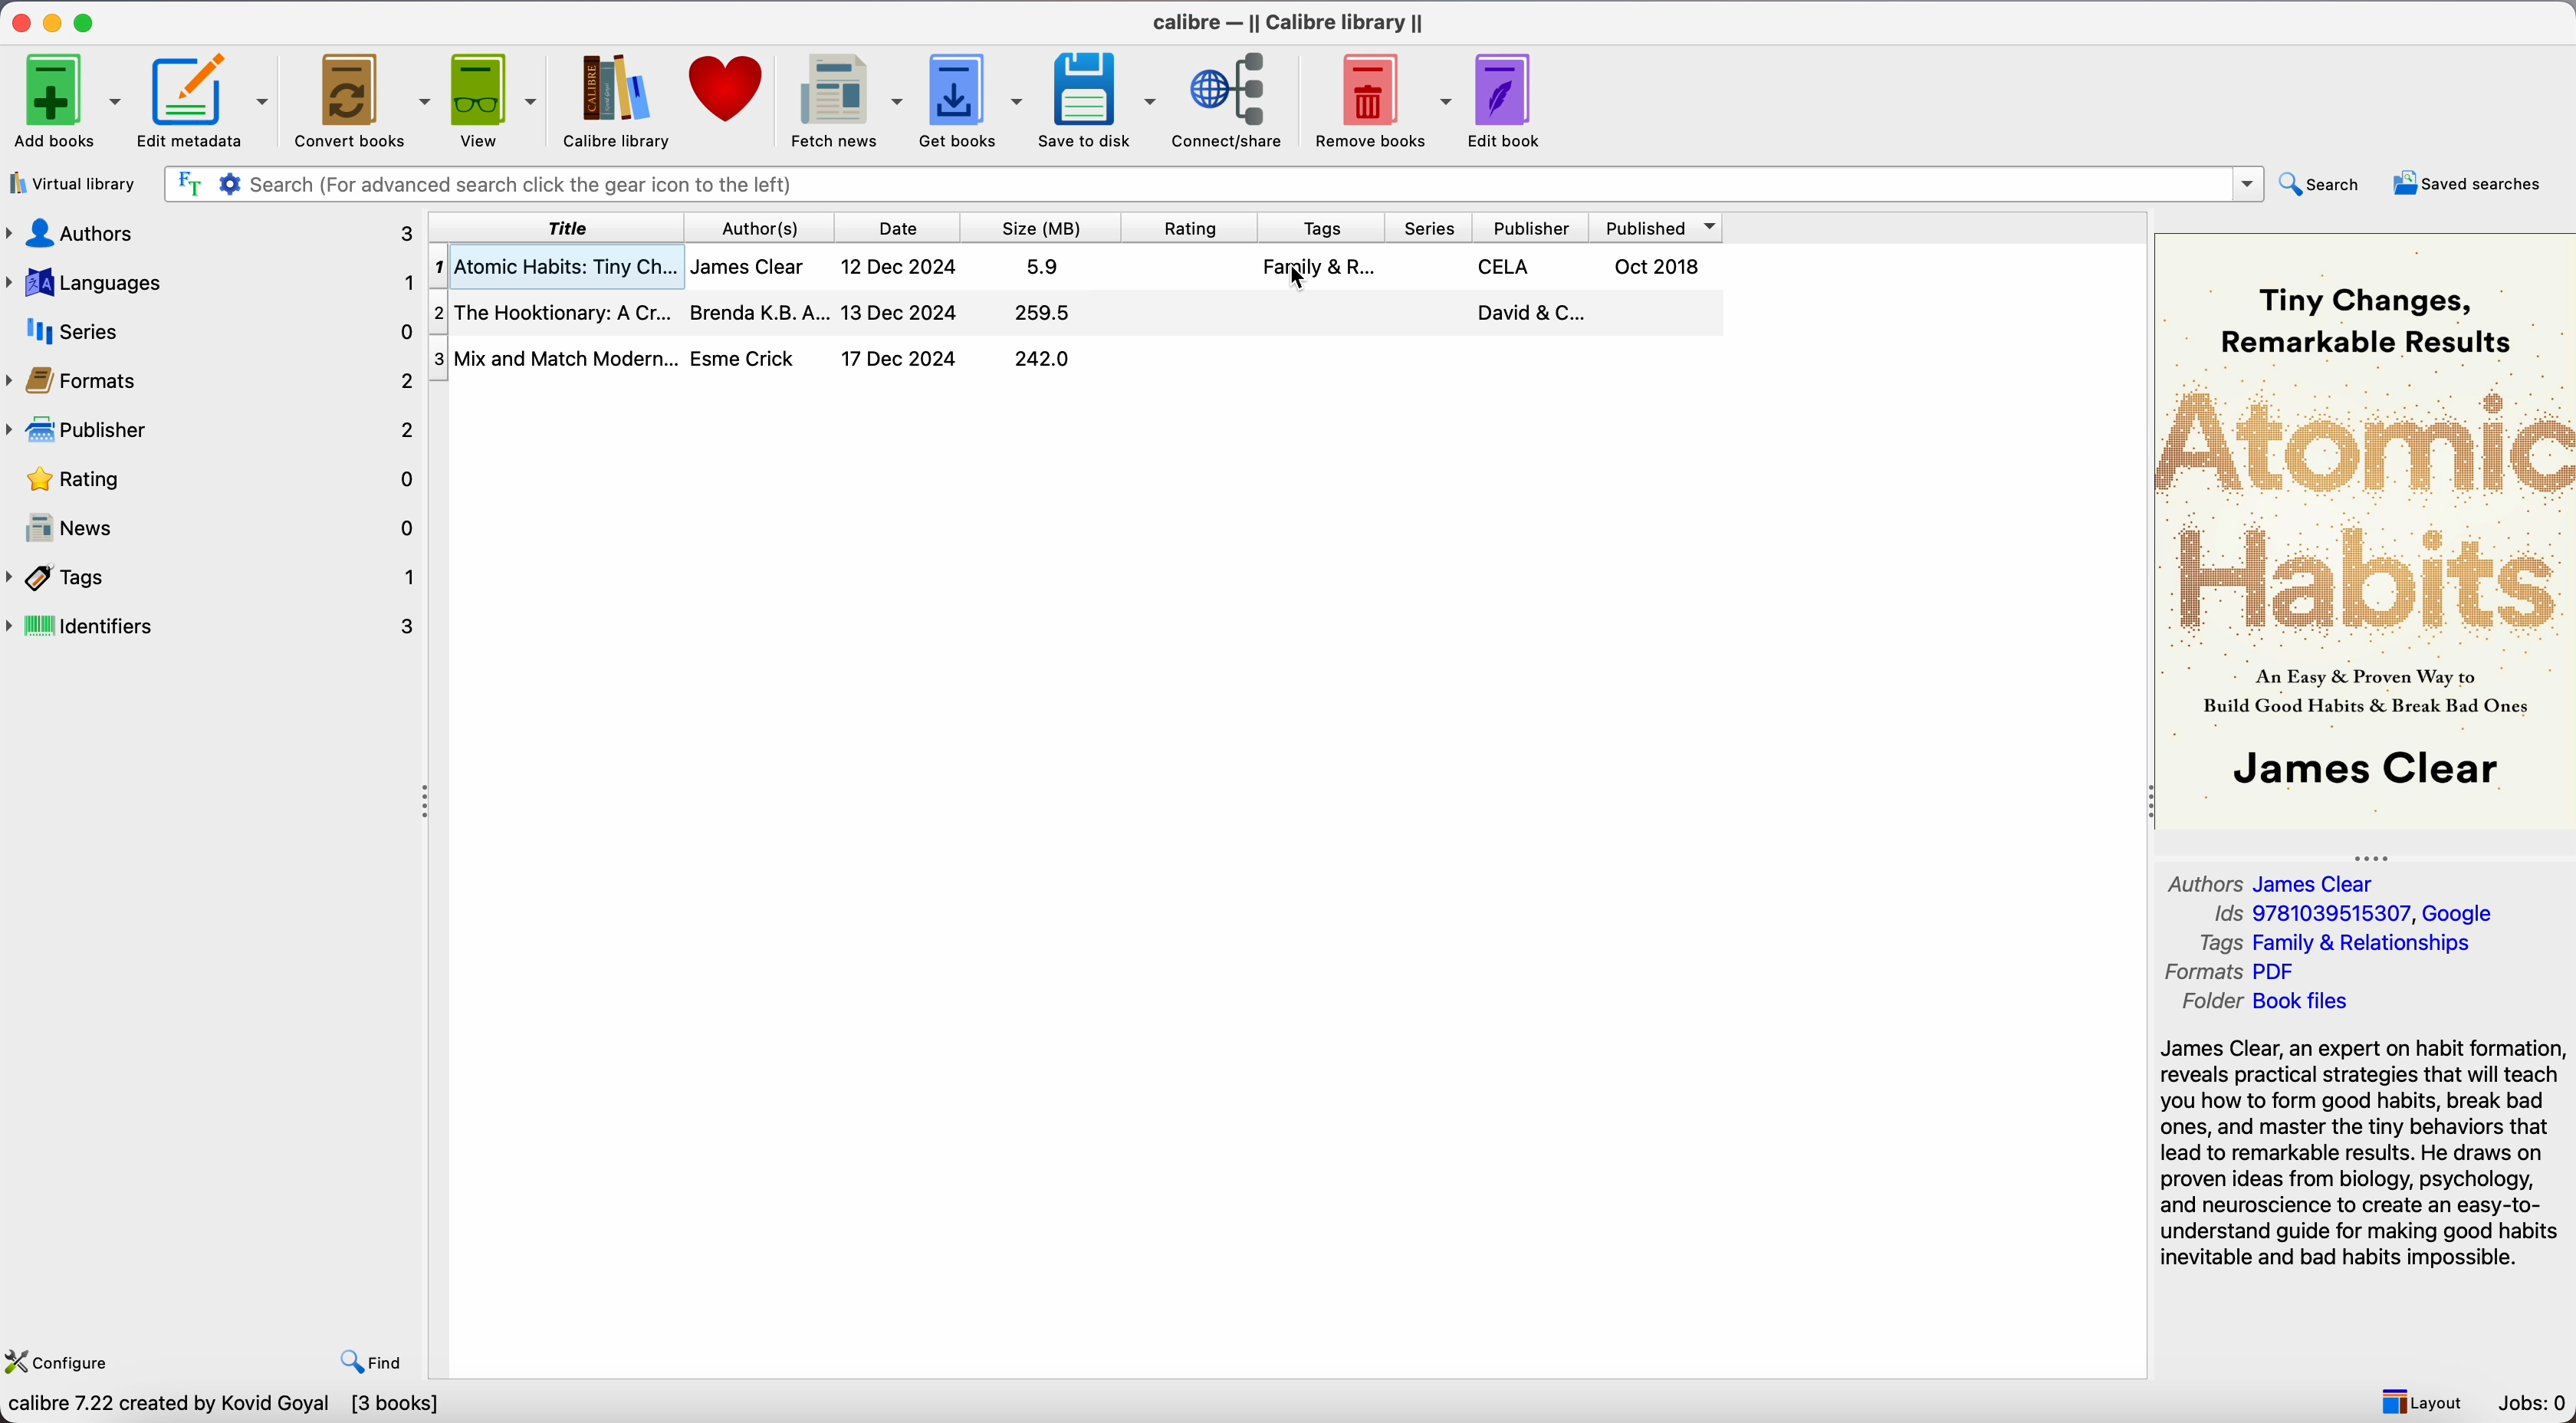 This screenshot has width=2576, height=1423. I want to click on edit metadata, so click(206, 101).